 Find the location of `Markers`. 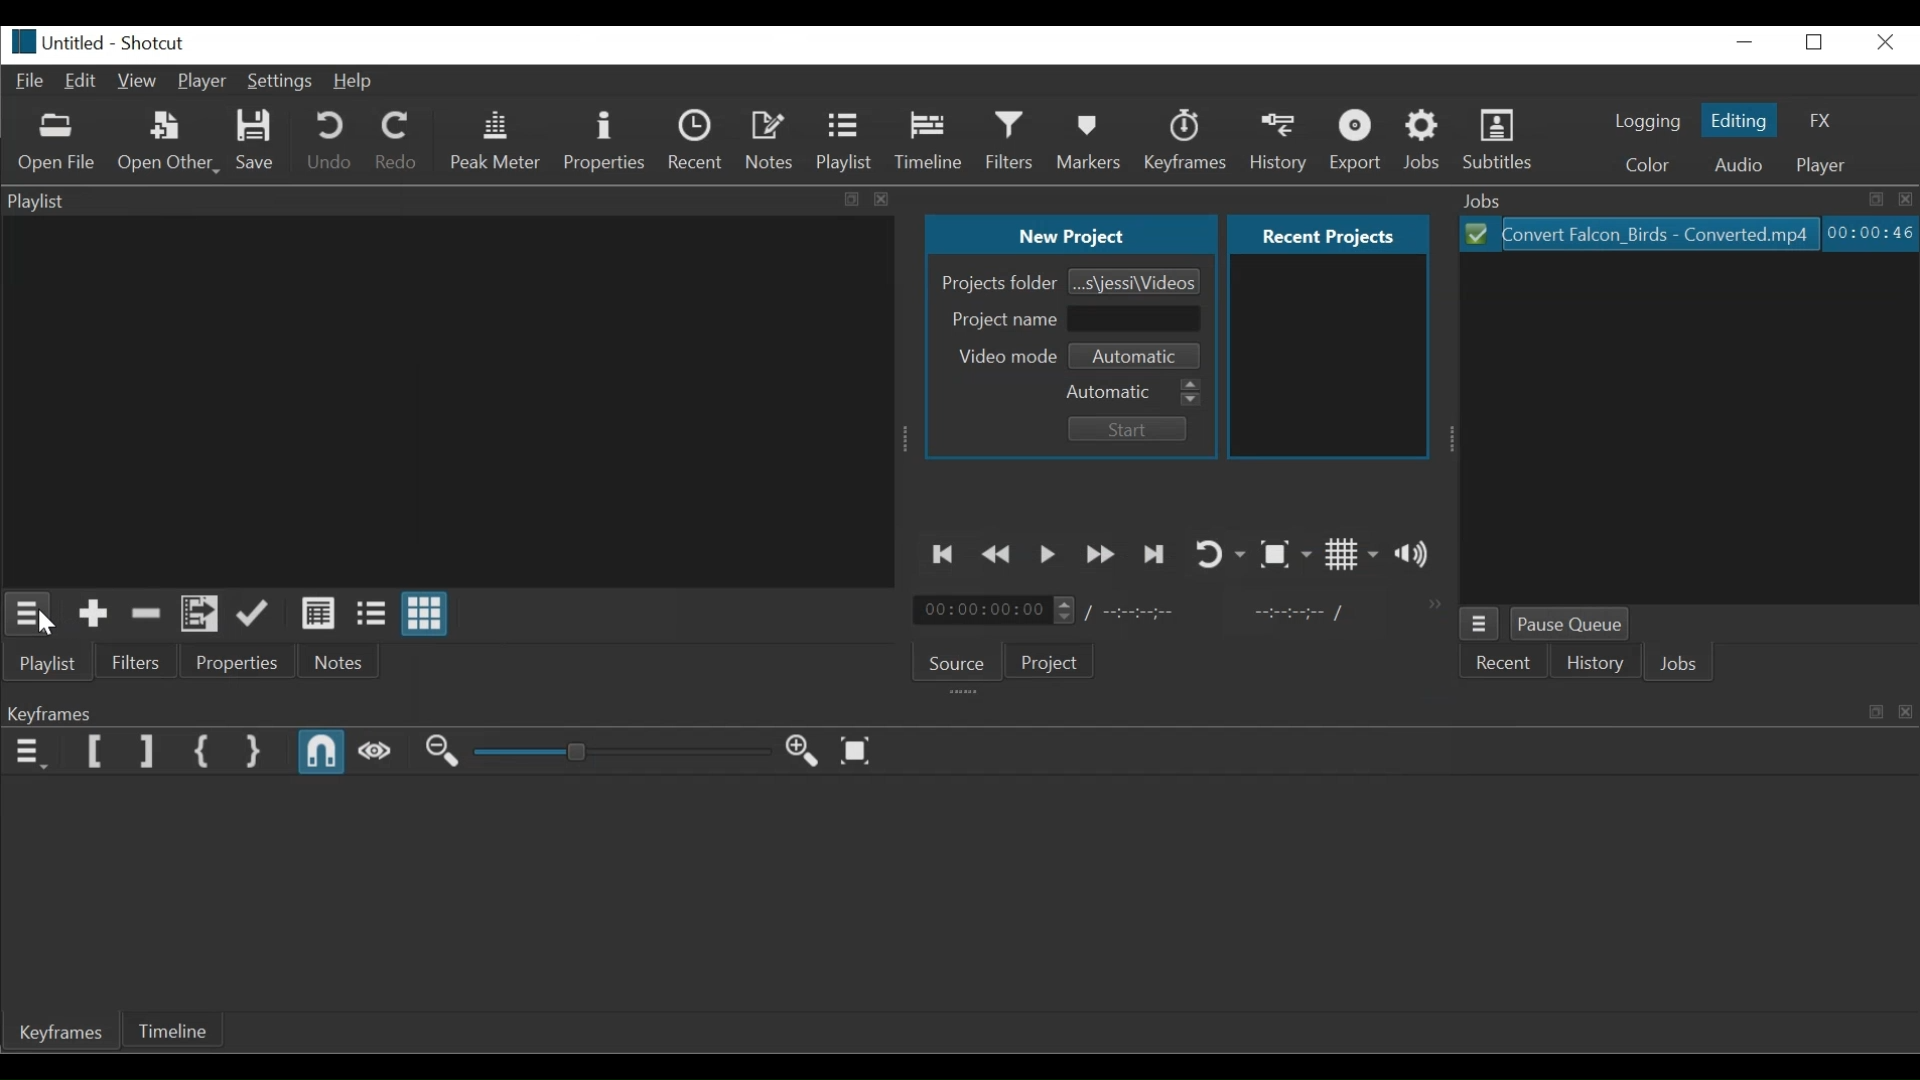

Markers is located at coordinates (1091, 141).